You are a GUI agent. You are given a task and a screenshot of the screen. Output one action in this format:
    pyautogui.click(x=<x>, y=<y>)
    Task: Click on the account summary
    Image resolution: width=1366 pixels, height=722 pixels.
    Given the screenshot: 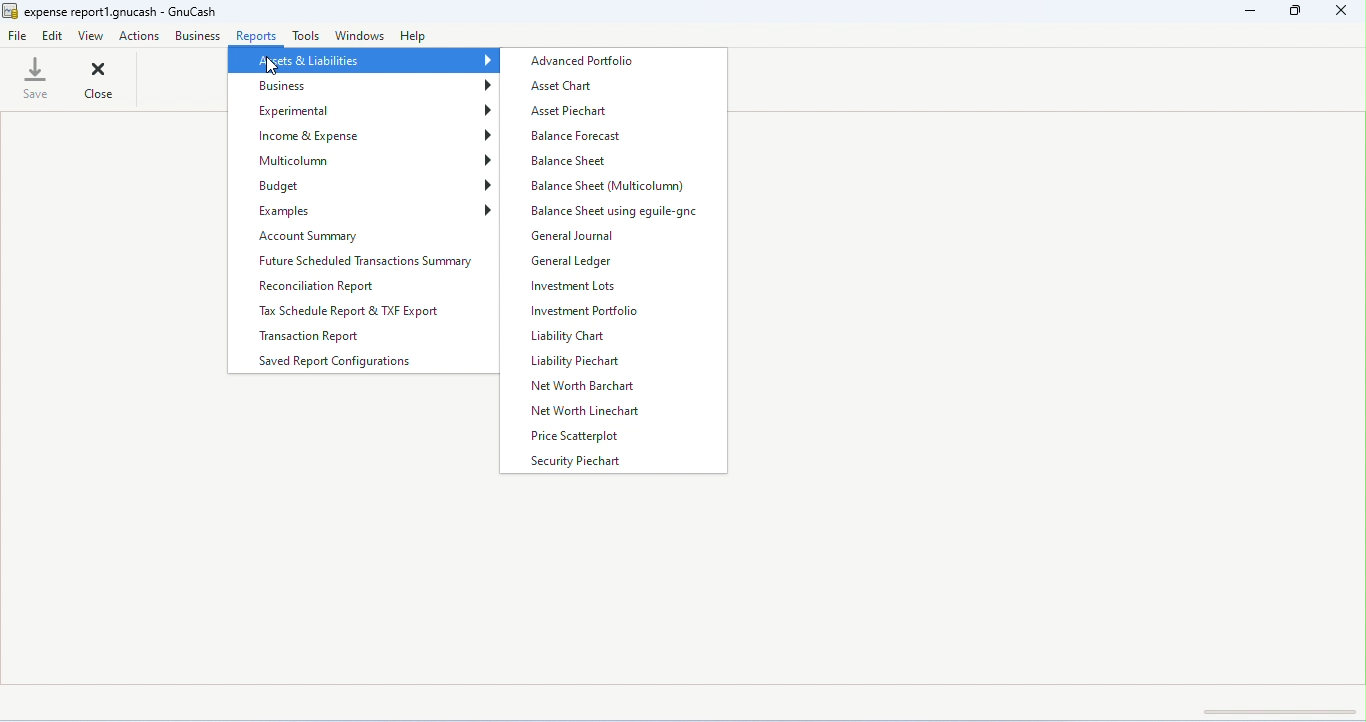 What is the action you would take?
    pyautogui.click(x=363, y=235)
    